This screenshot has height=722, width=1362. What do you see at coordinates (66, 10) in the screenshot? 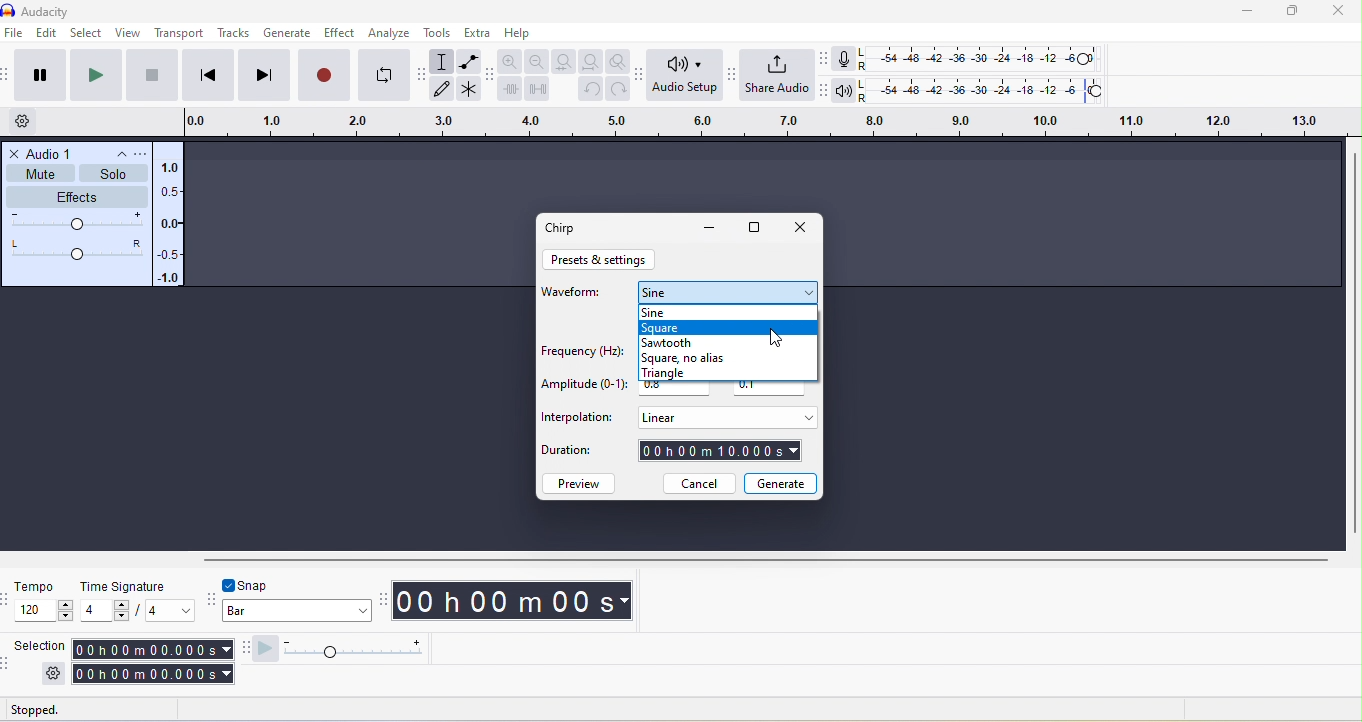
I see `title` at bounding box center [66, 10].